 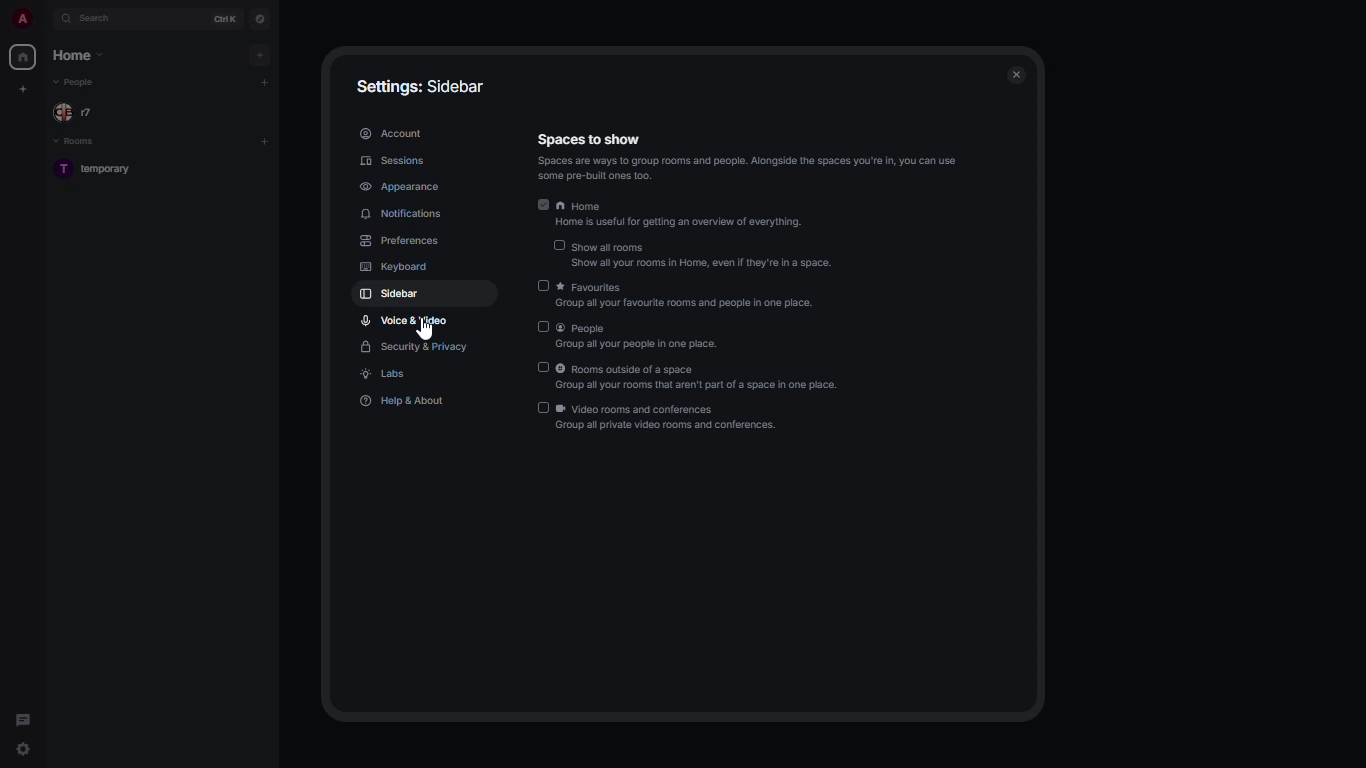 What do you see at coordinates (677, 306) in the screenshot?
I see `Group all your favourite rooms and people in one place.` at bounding box center [677, 306].